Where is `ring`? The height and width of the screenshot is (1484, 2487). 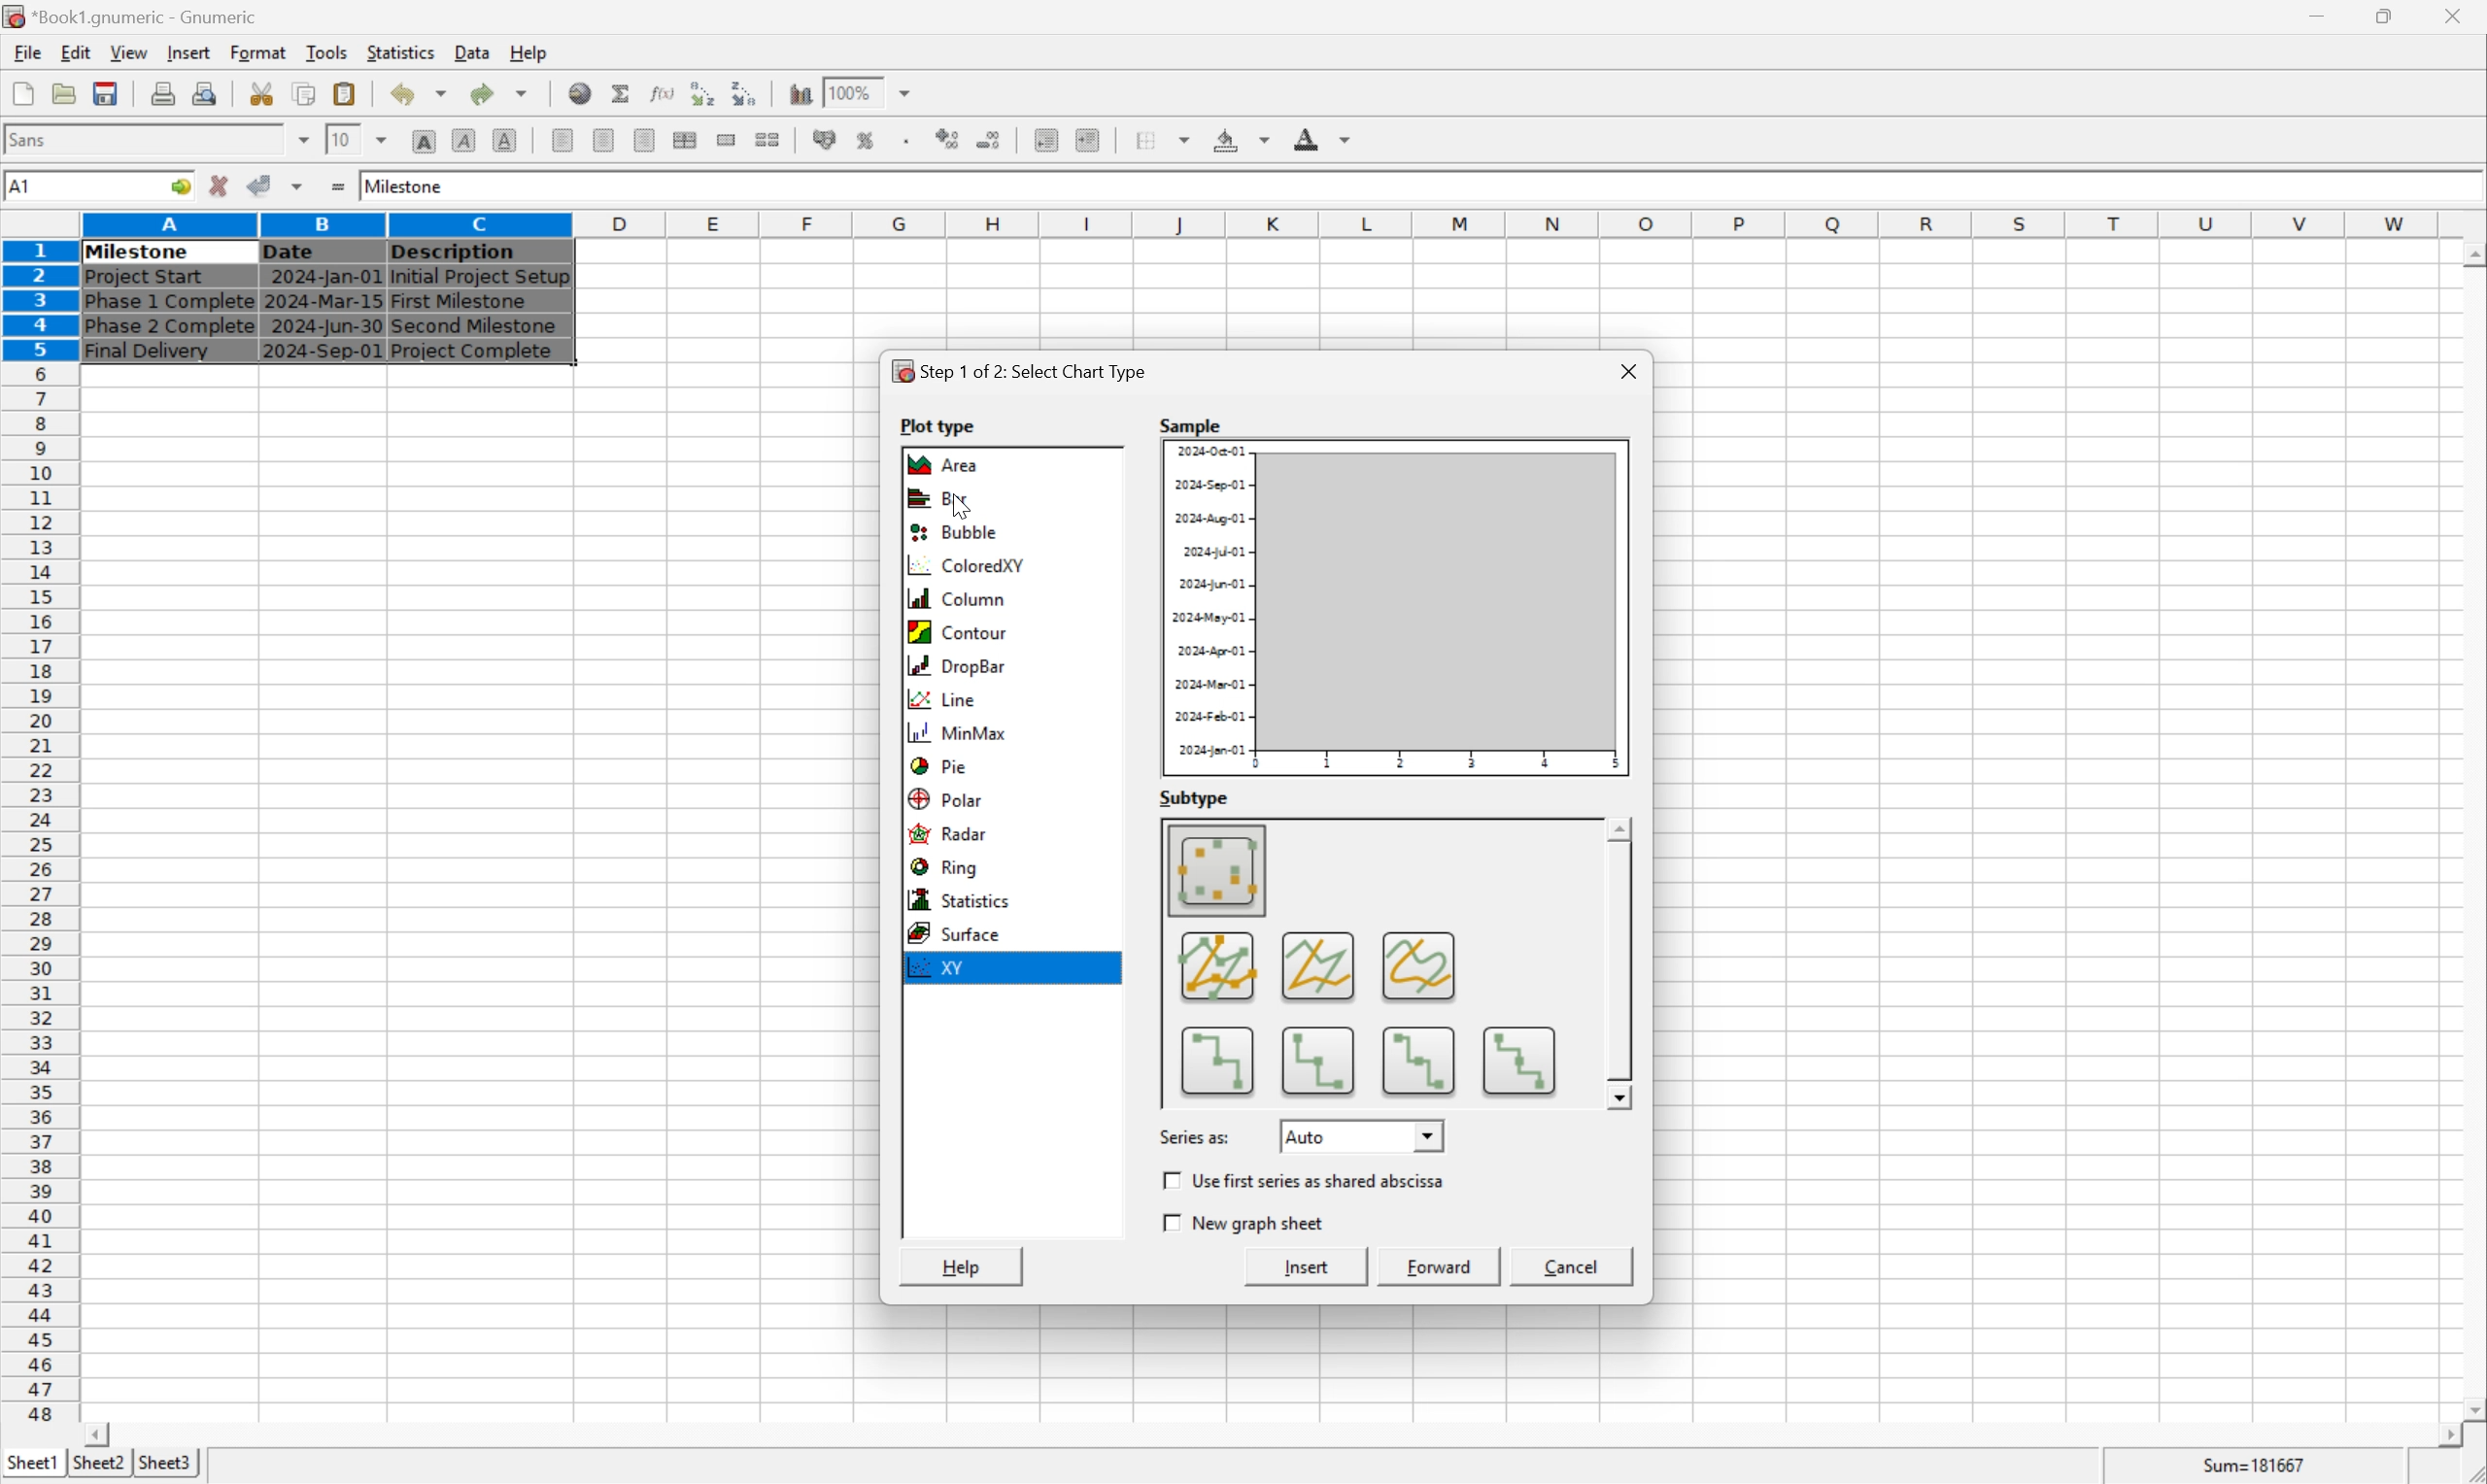 ring is located at coordinates (953, 869).